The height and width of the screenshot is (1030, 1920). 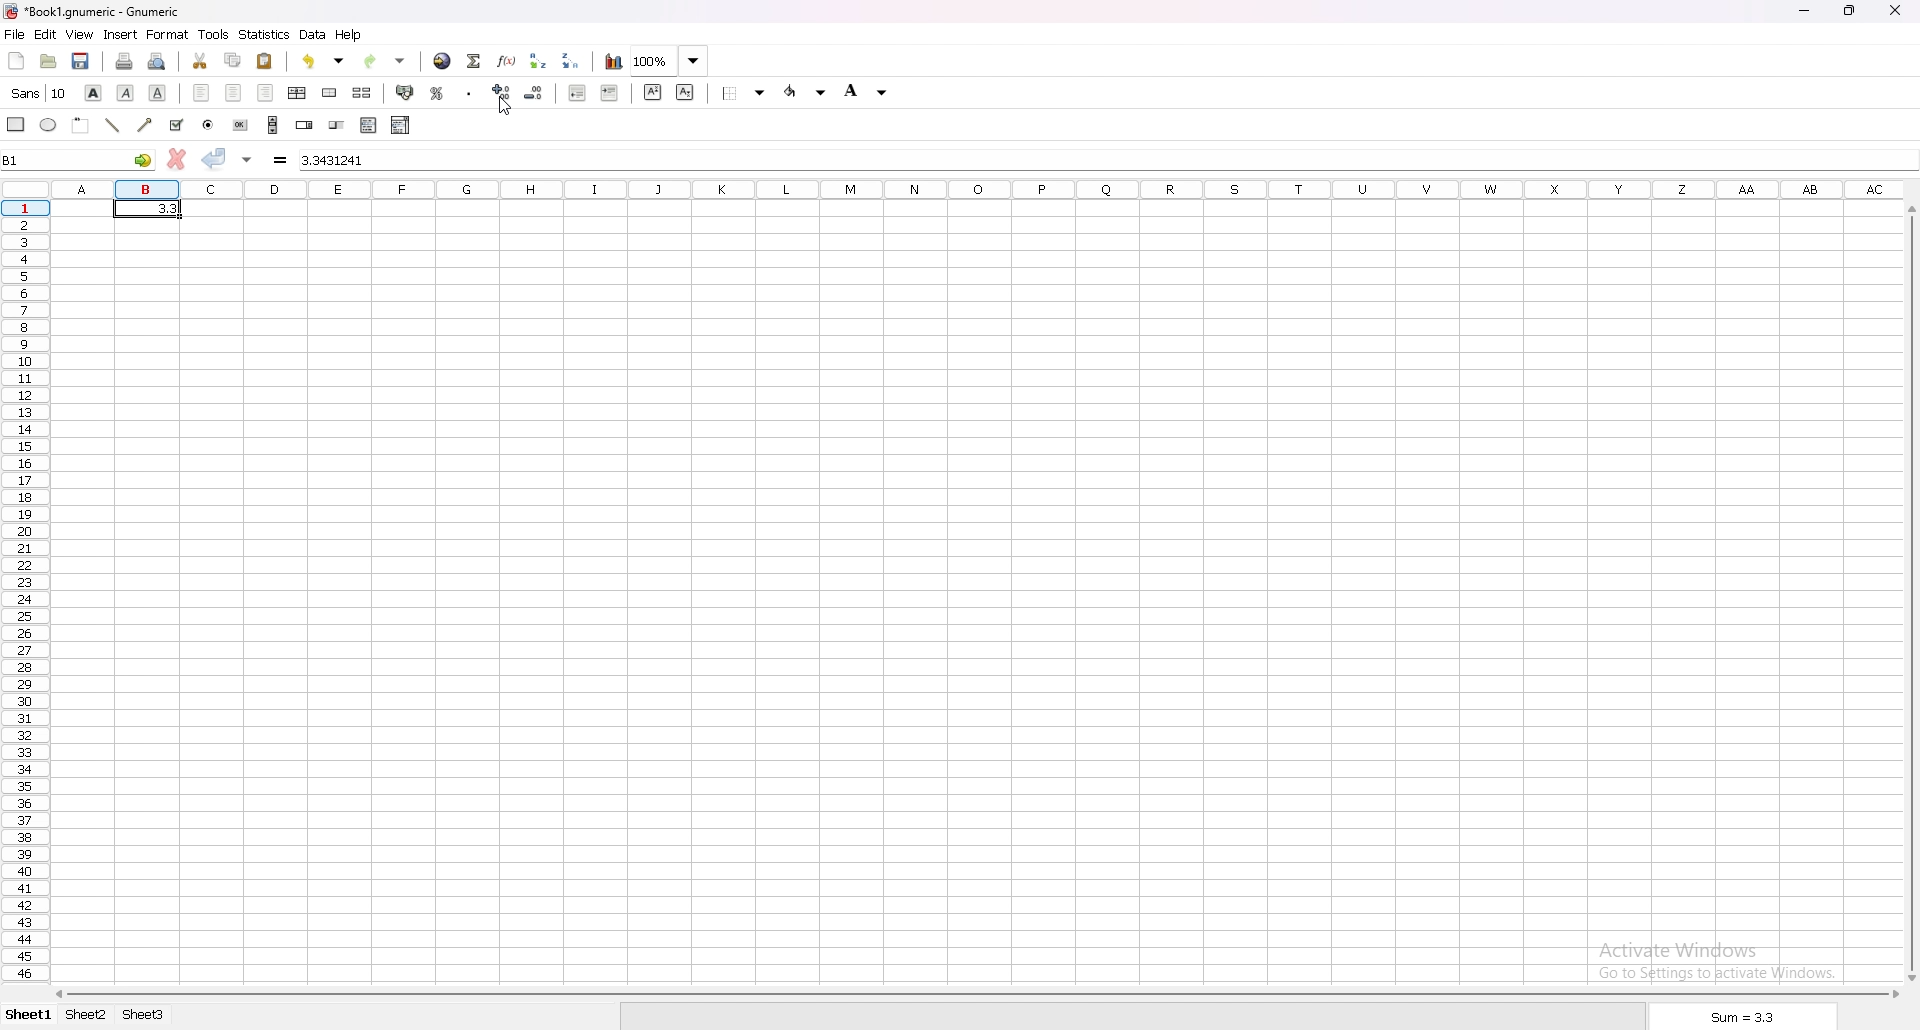 What do you see at coordinates (90, 12) in the screenshot?
I see `file name` at bounding box center [90, 12].